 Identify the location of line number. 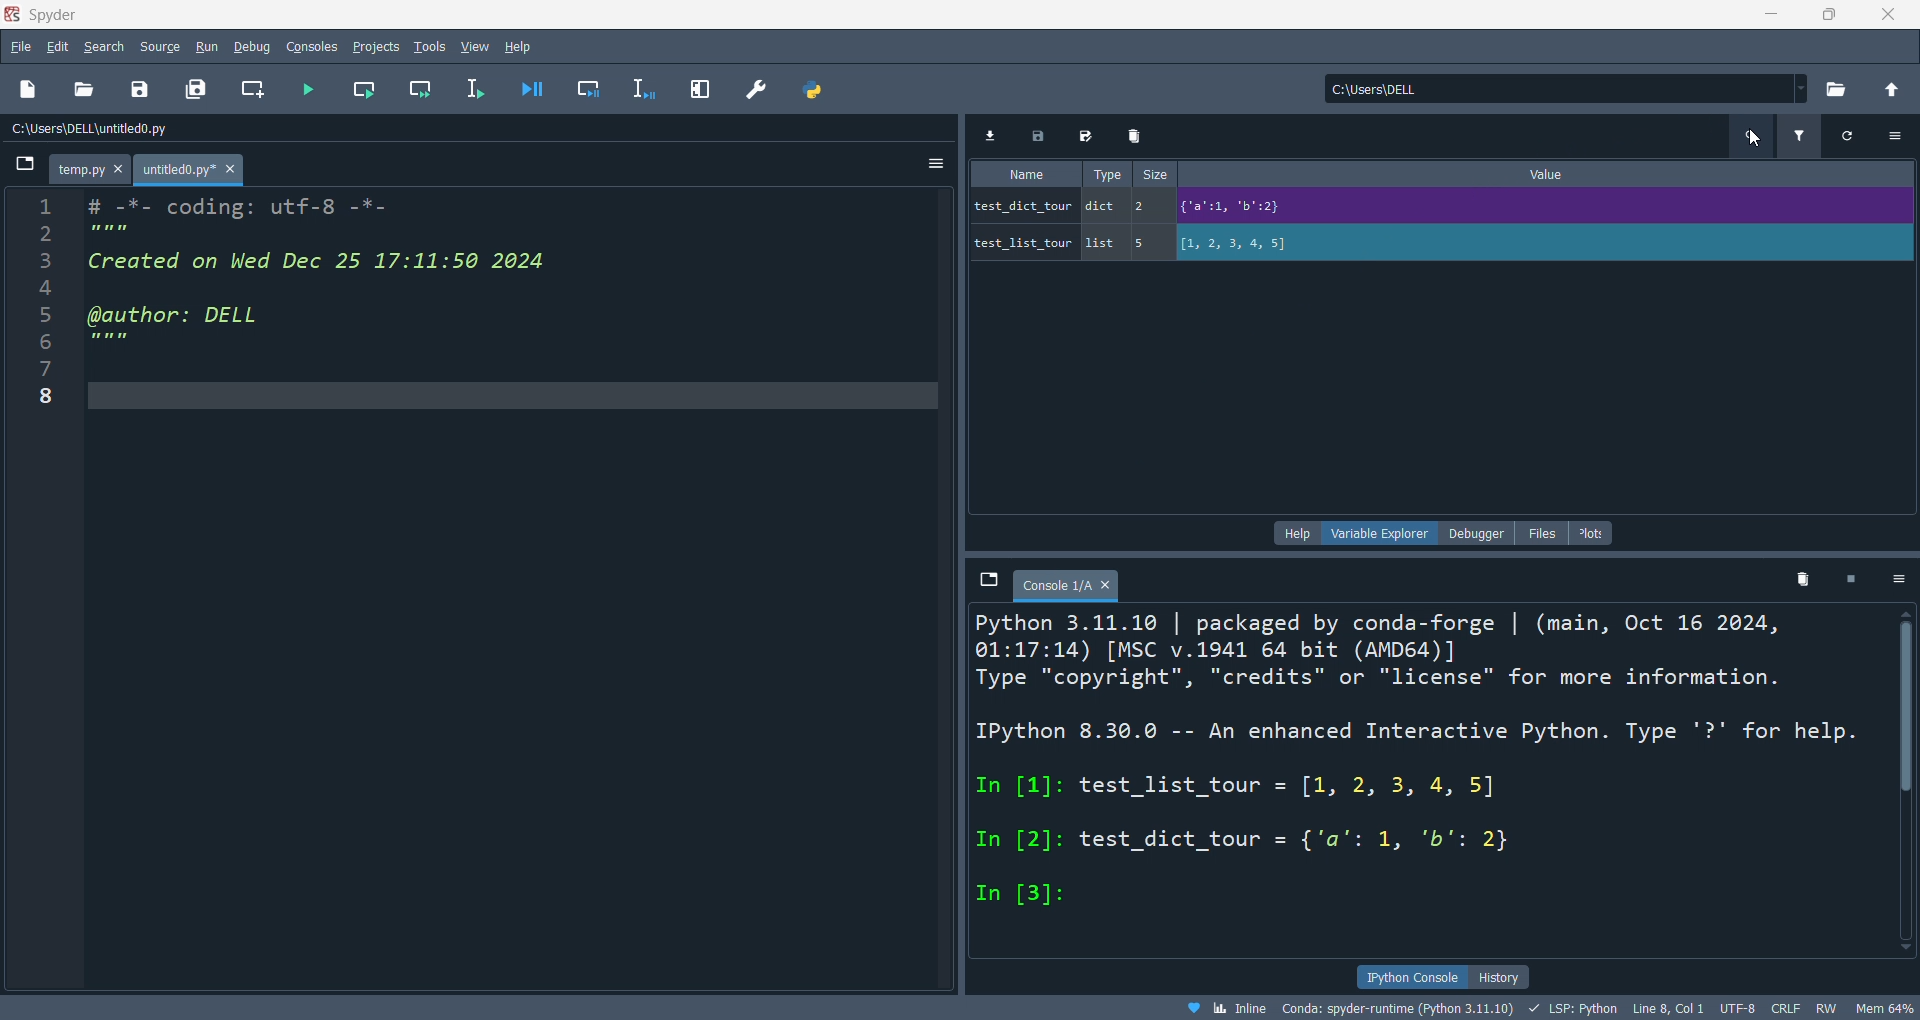
(44, 594).